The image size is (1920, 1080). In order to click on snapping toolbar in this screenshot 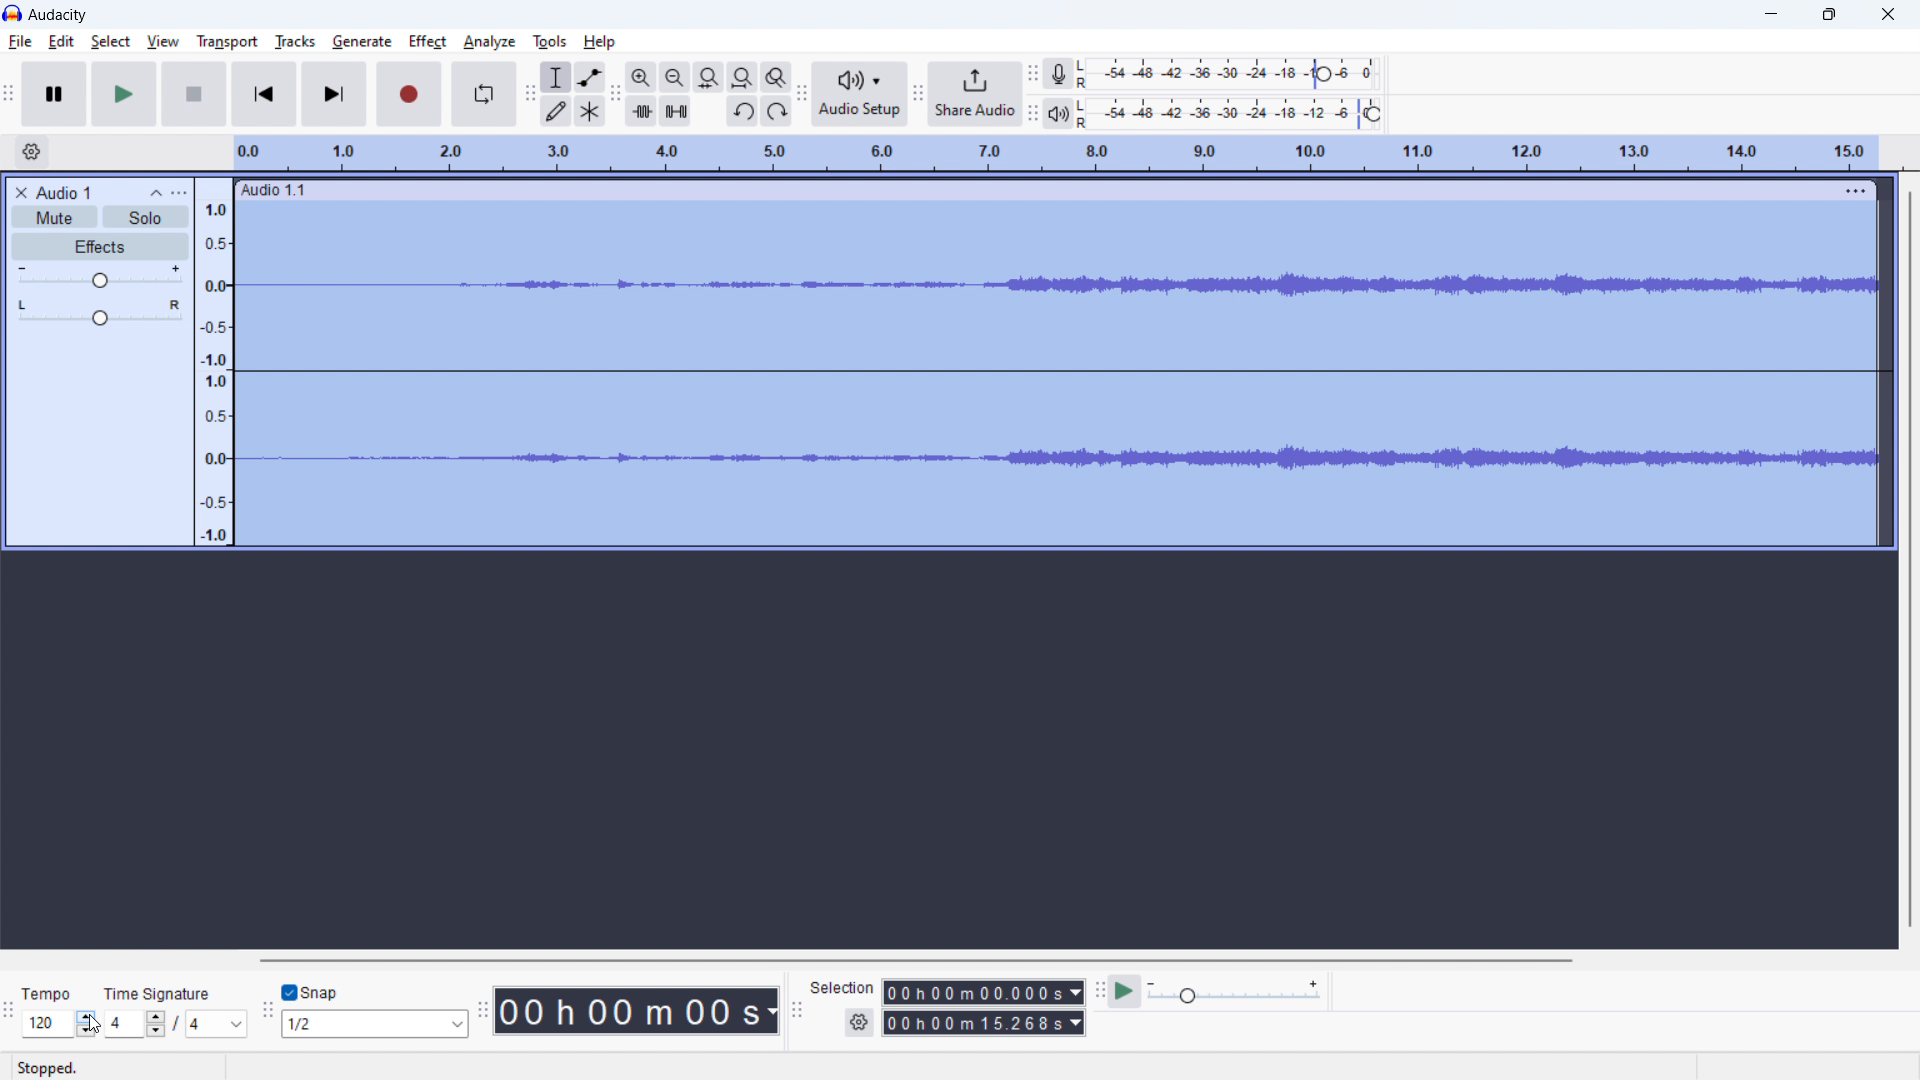, I will do `click(266, 1009)`.